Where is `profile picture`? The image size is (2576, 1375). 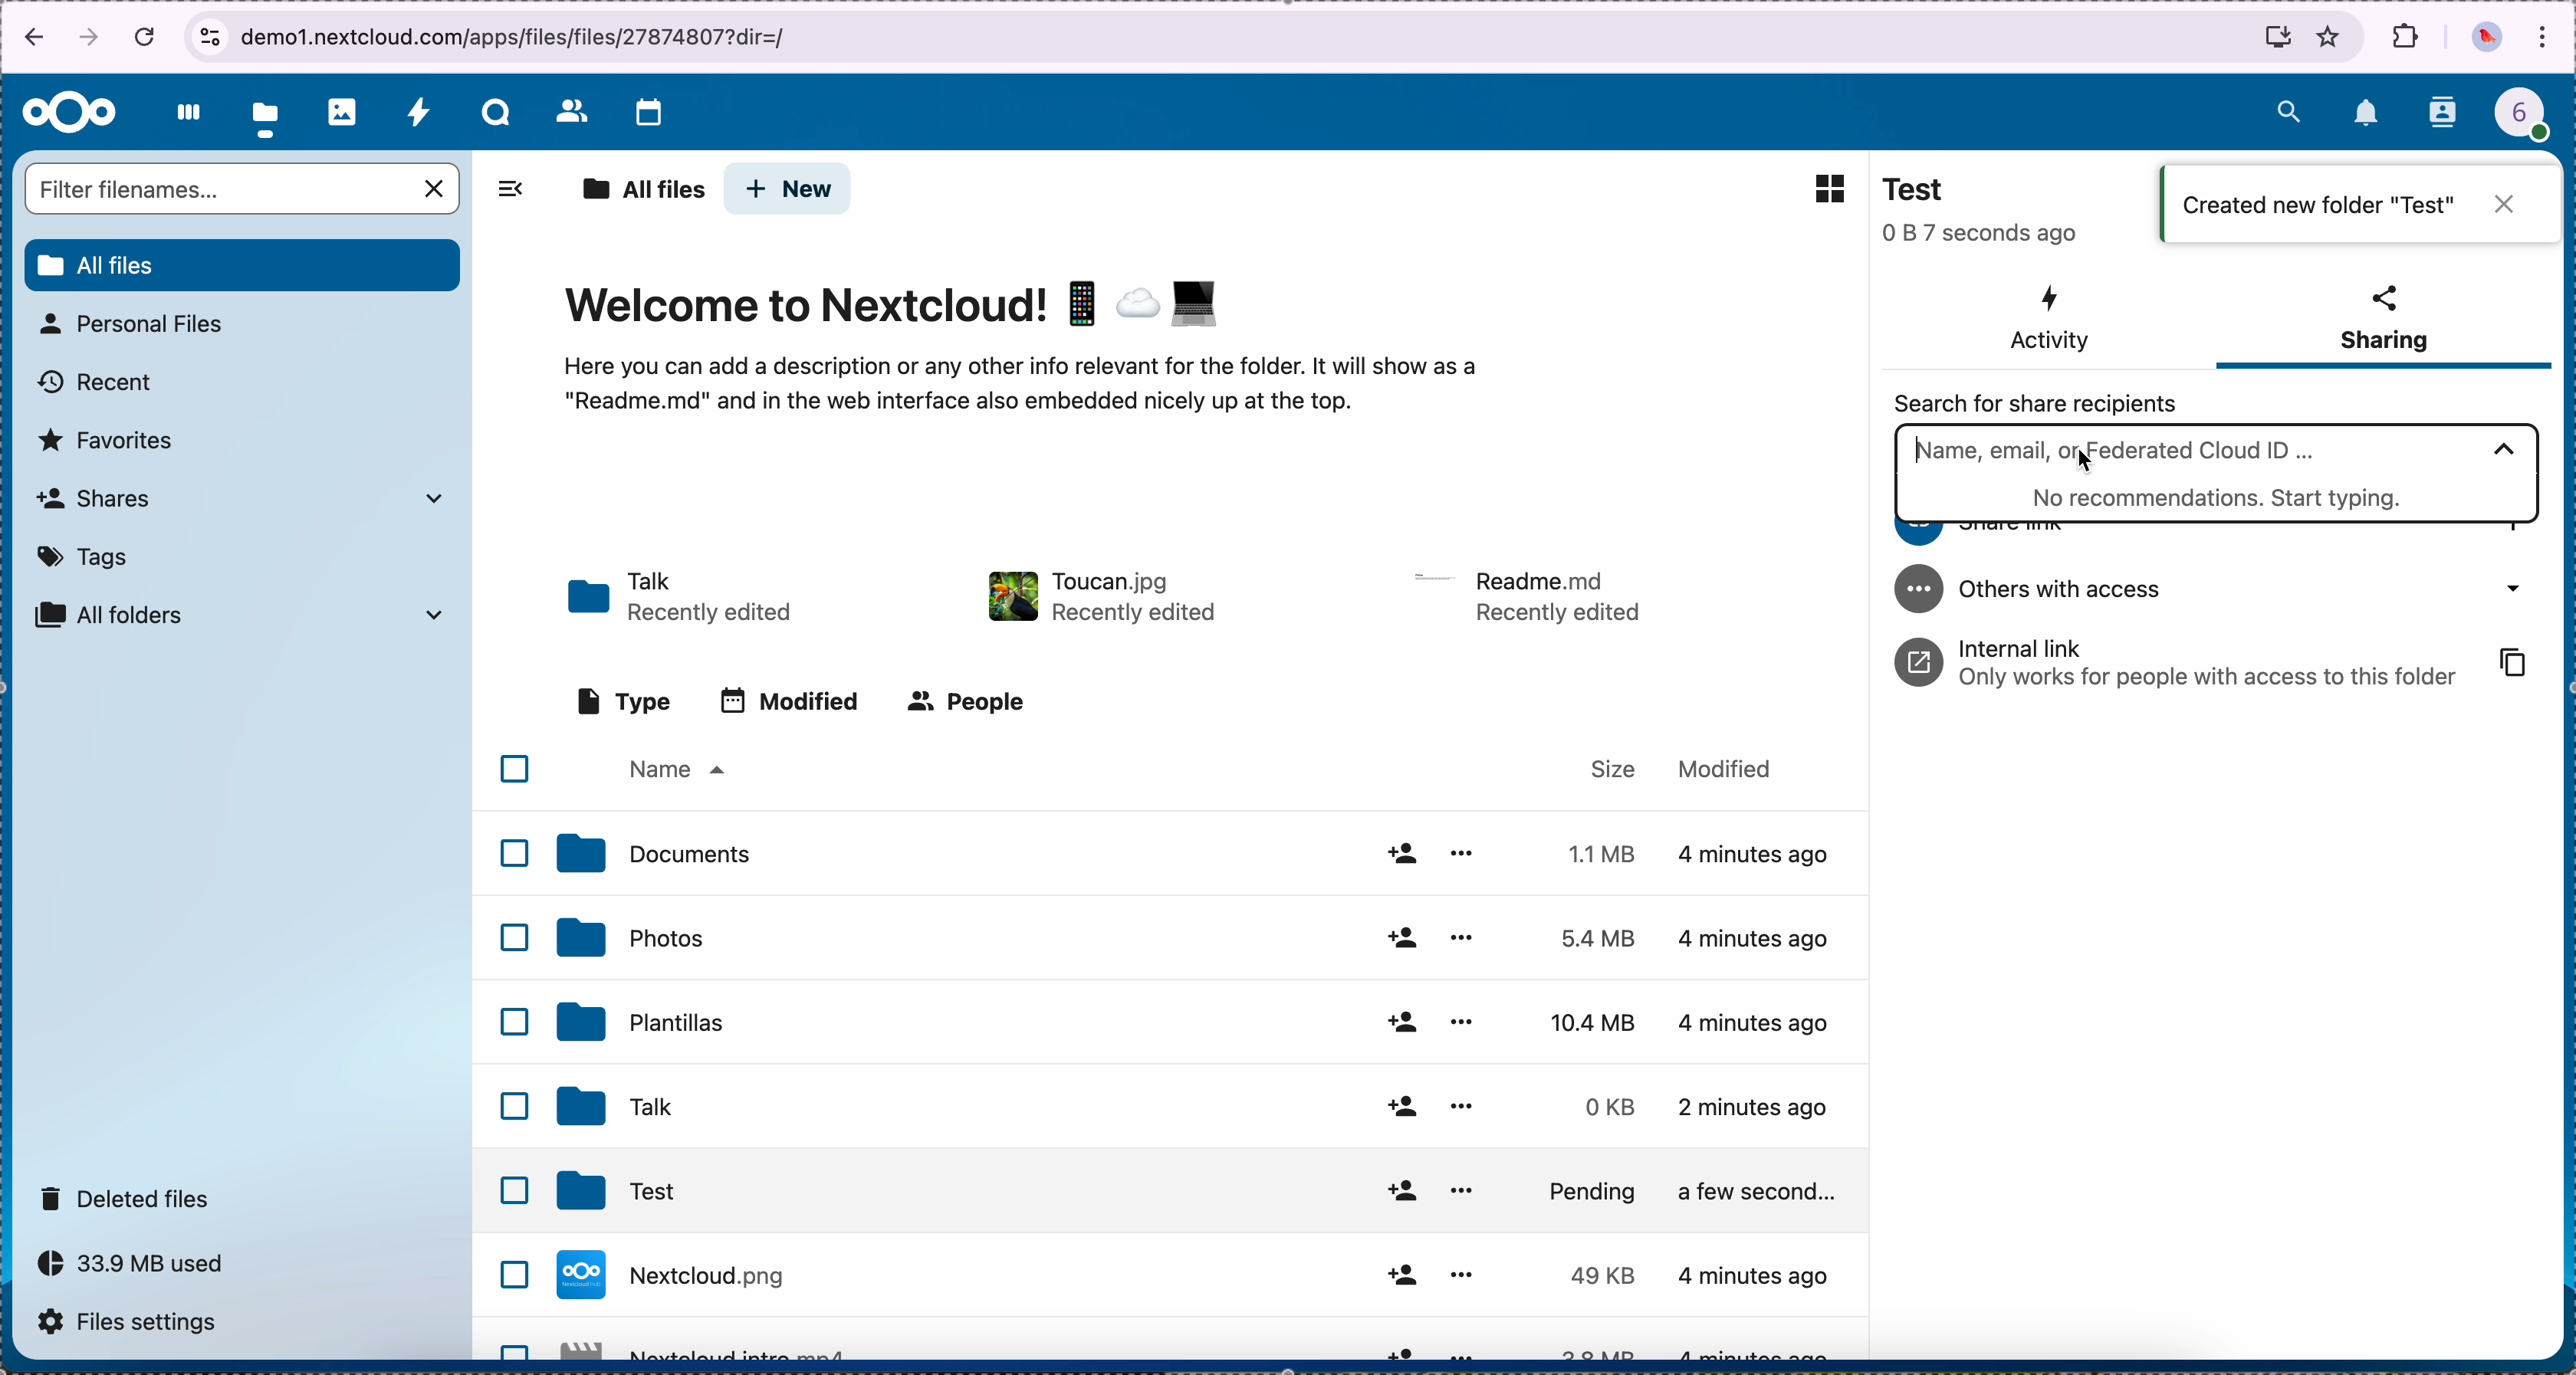
profile picture is located at coordinates (2487, 40).